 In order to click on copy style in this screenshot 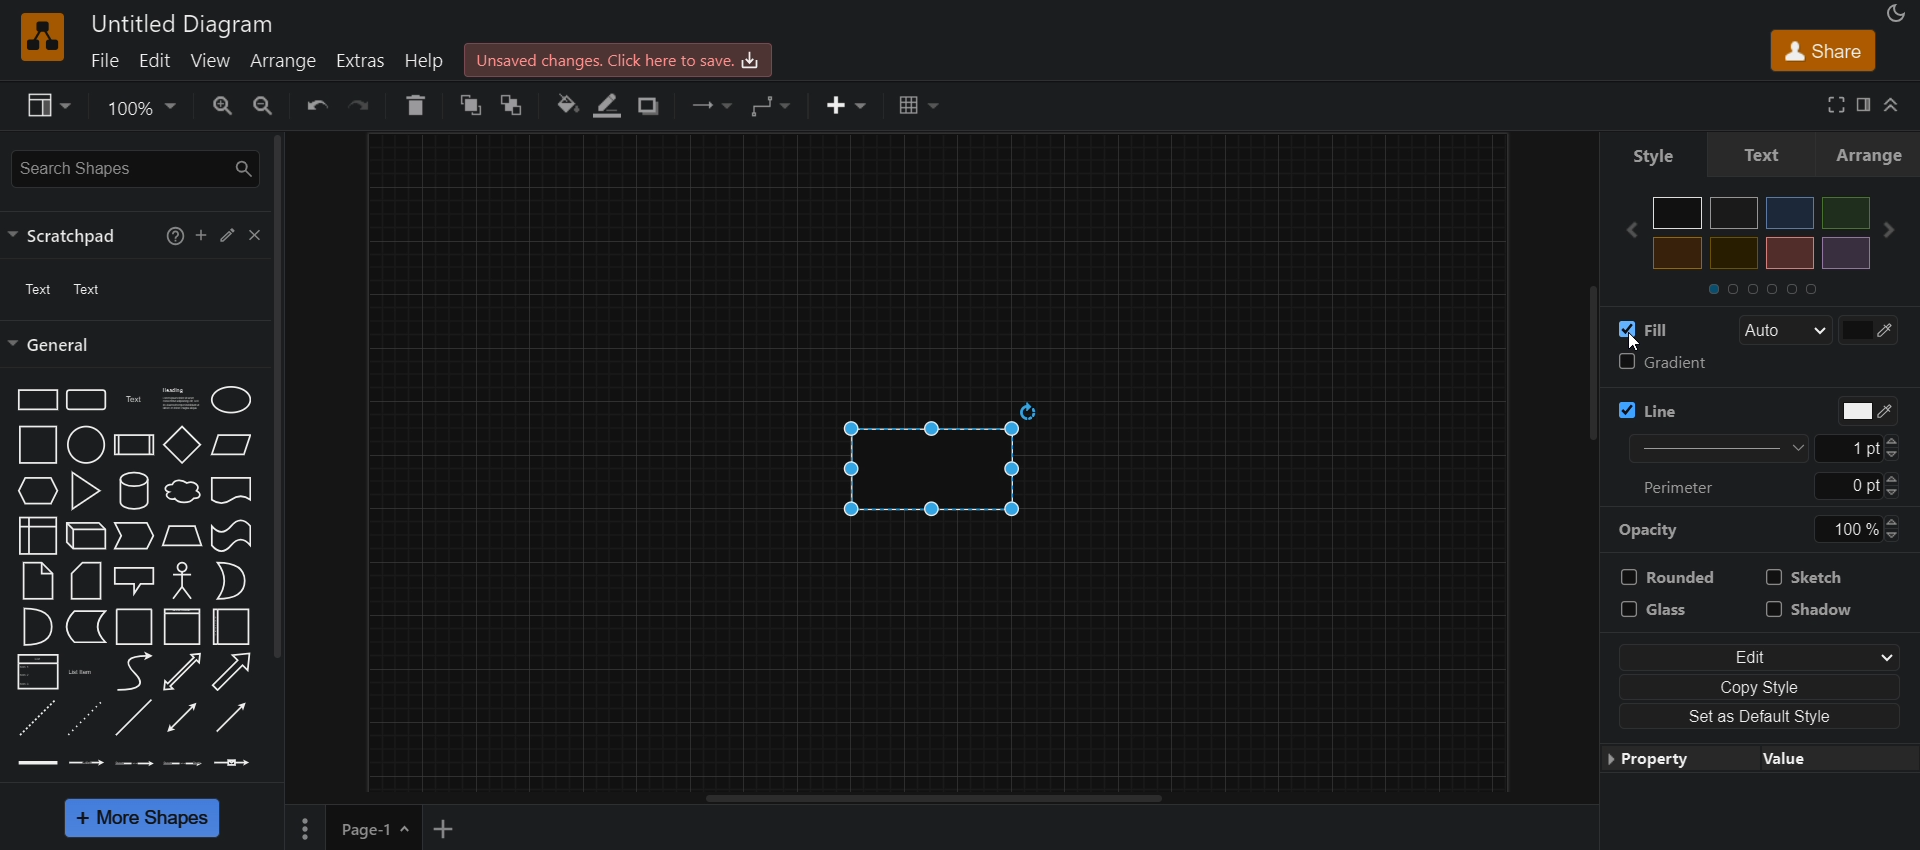, I will do `click(1765, 686)`.